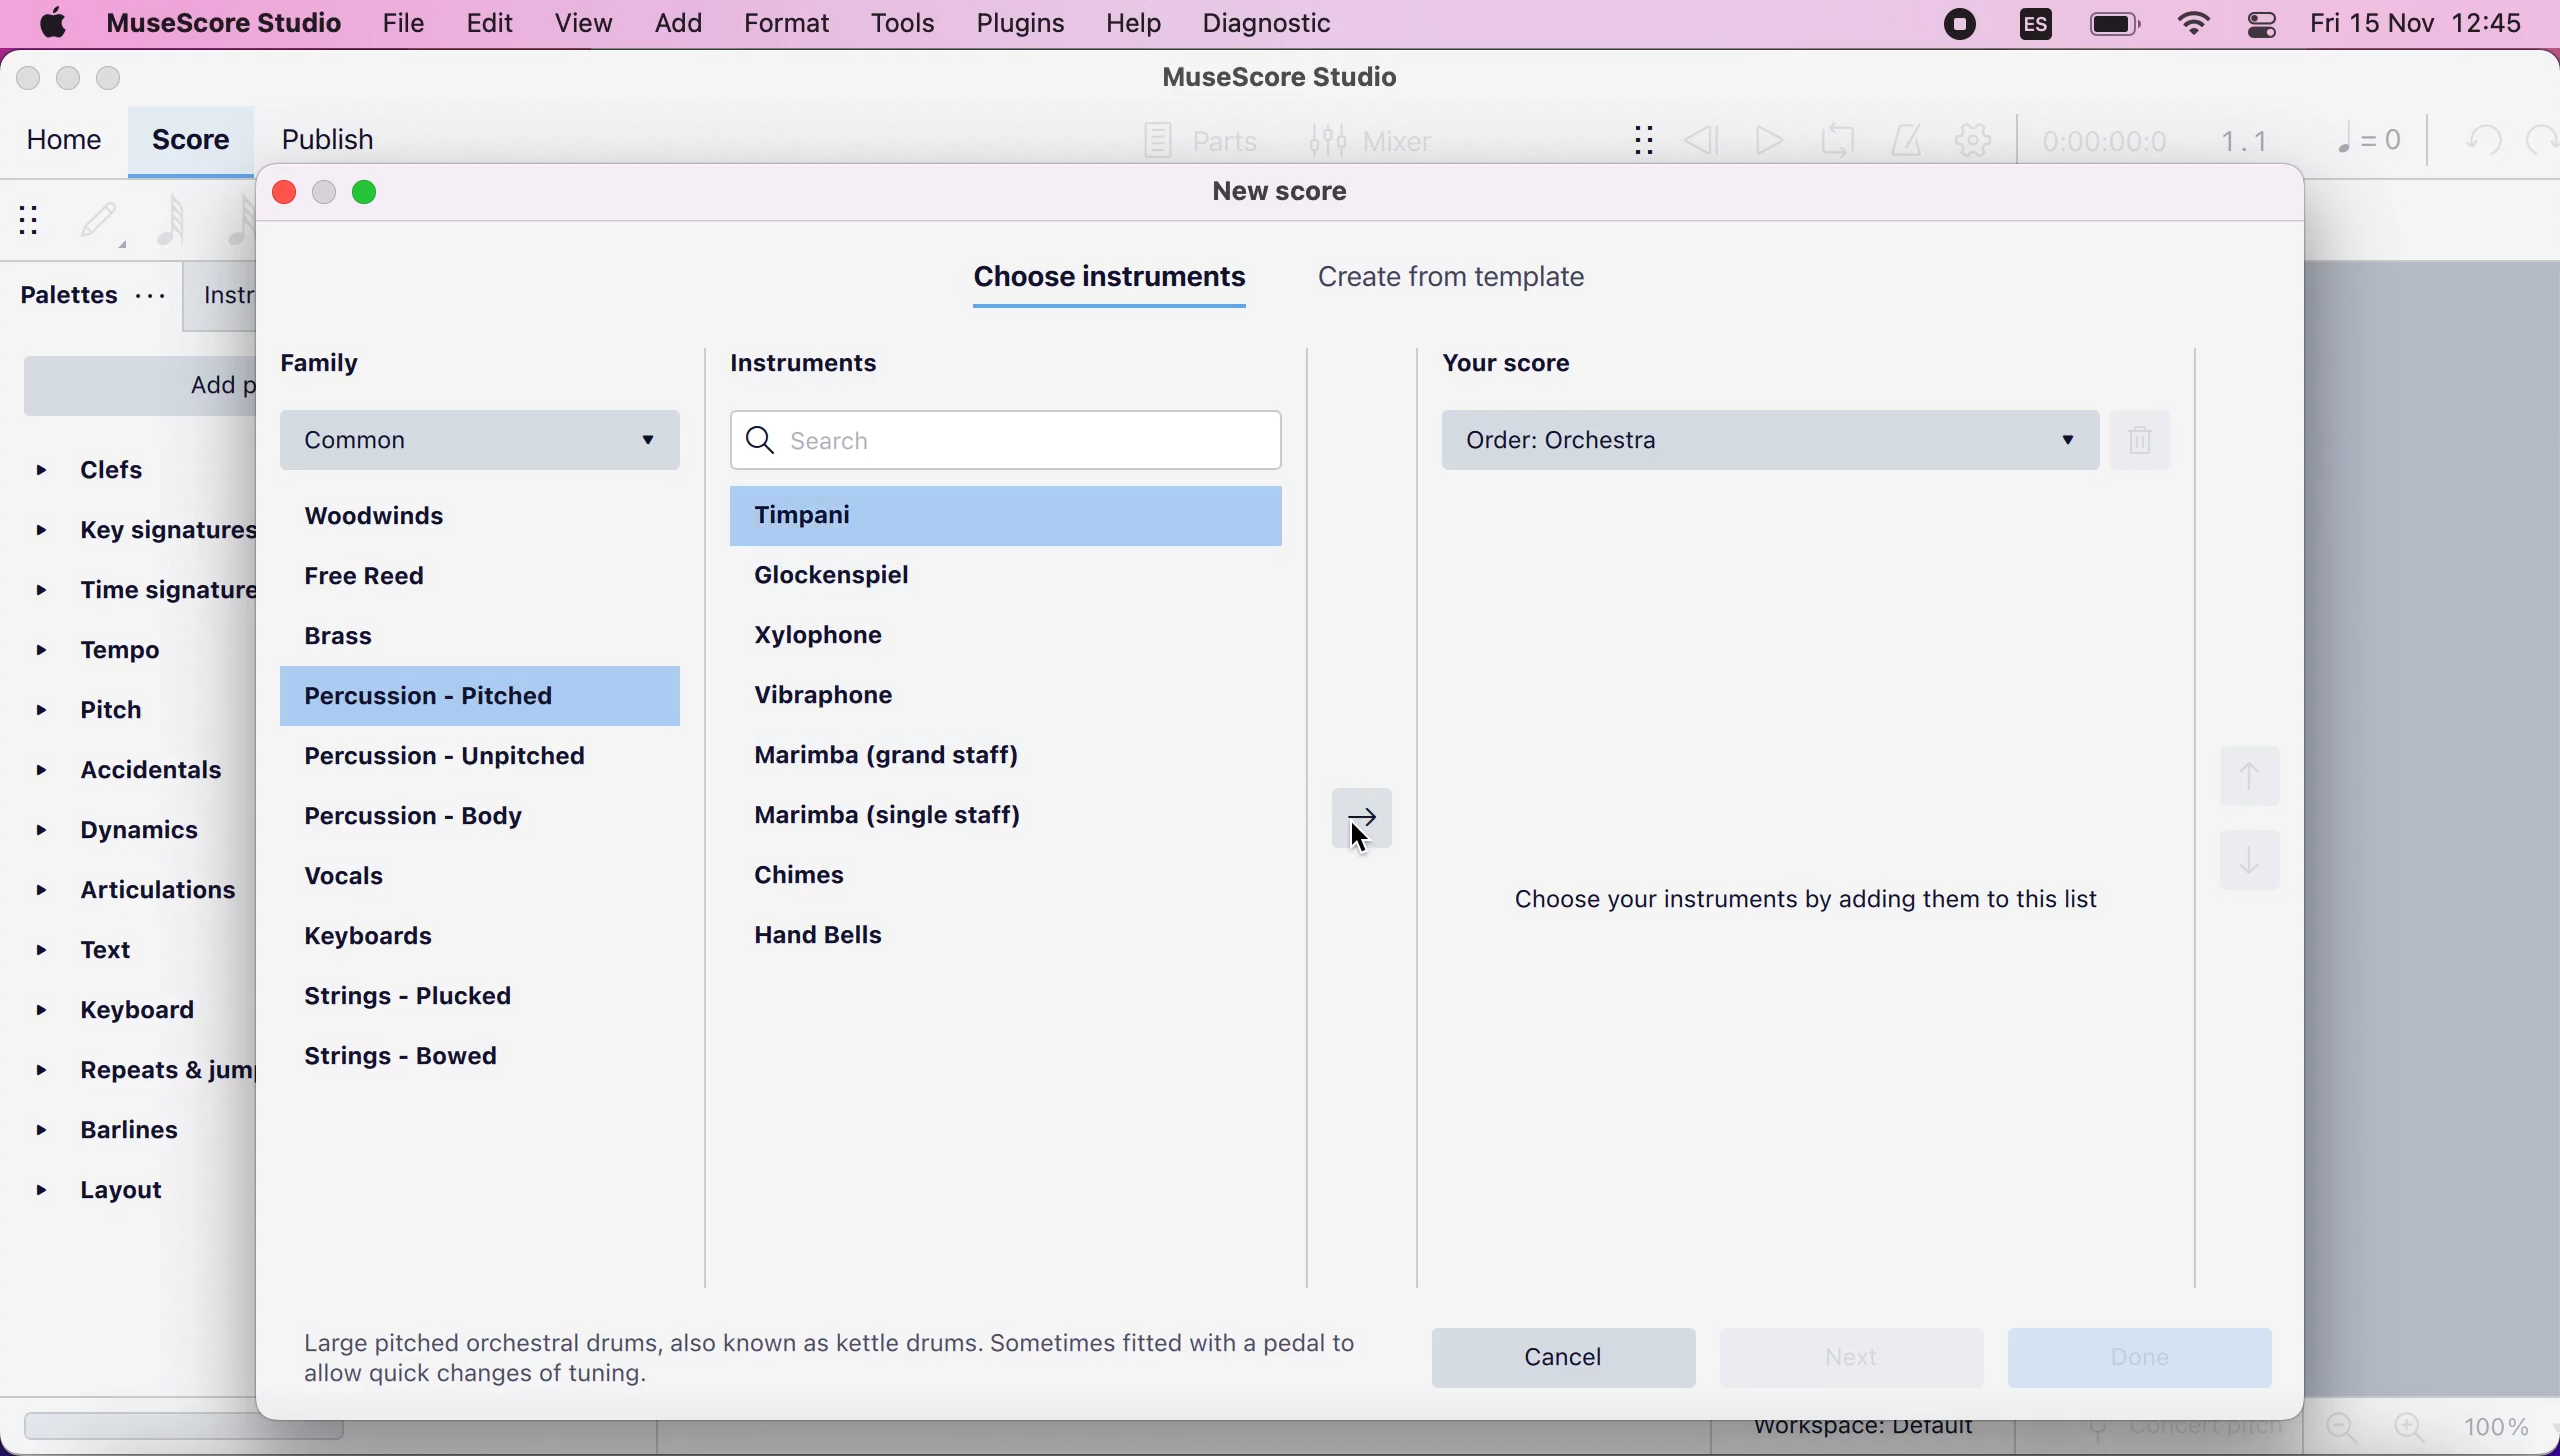 Image resolution: width=2560 pixels, height=1456 pixels. What do you see at coordinates (485, 440) in the screenshot?
I see `common` at bounding box center [485, 440].